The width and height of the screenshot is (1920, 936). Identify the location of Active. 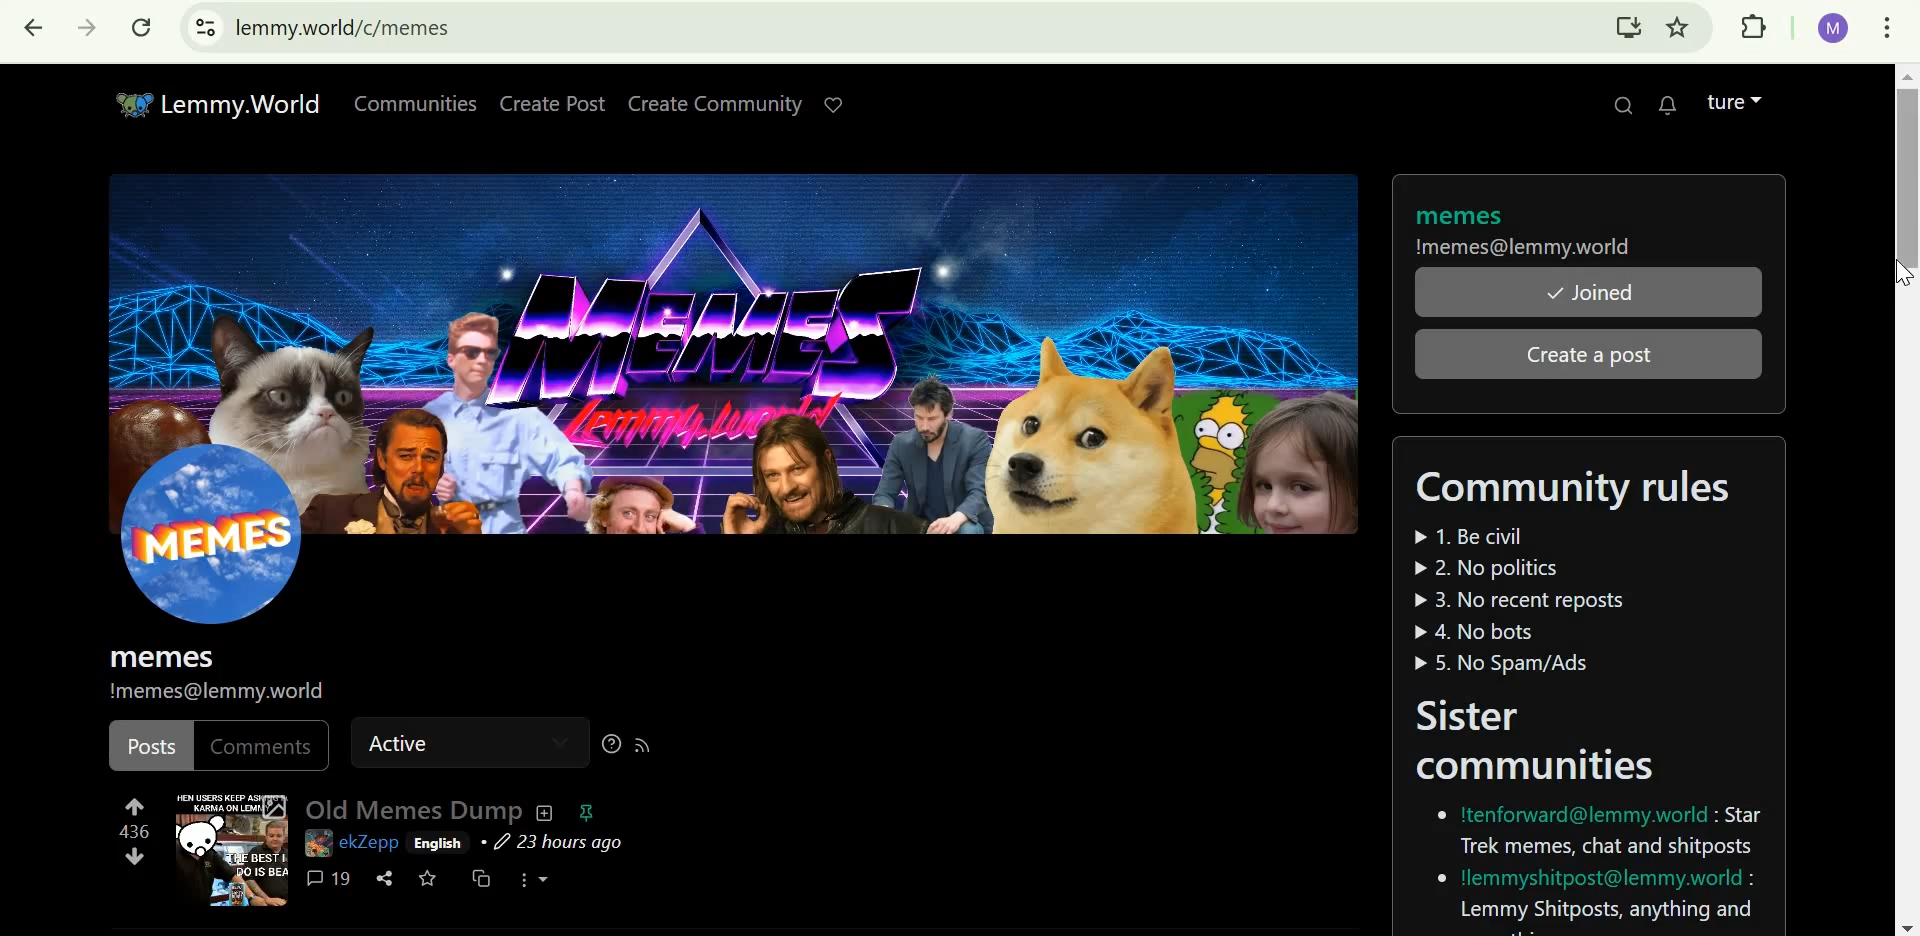
(451, 742).